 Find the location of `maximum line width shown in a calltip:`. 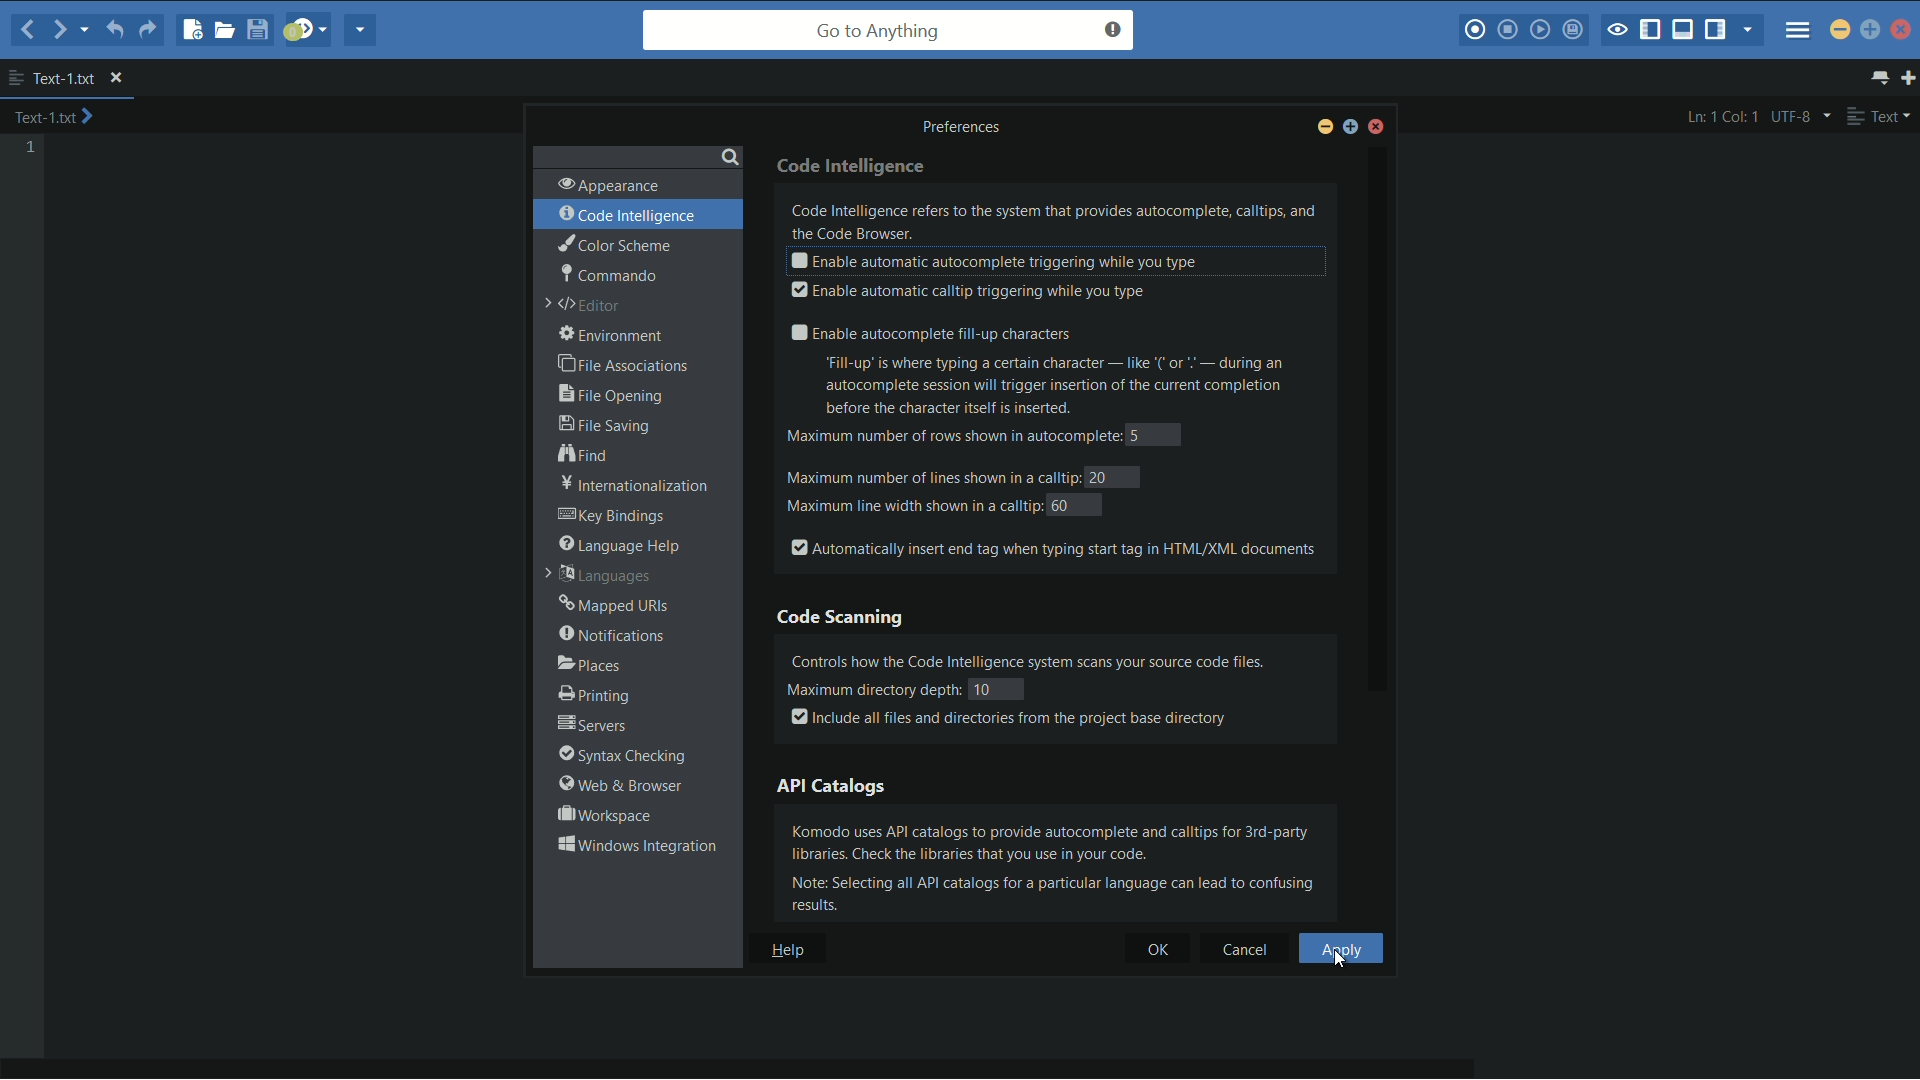

maximum line width shown in a calltip: is located at coordinates (911, 506).